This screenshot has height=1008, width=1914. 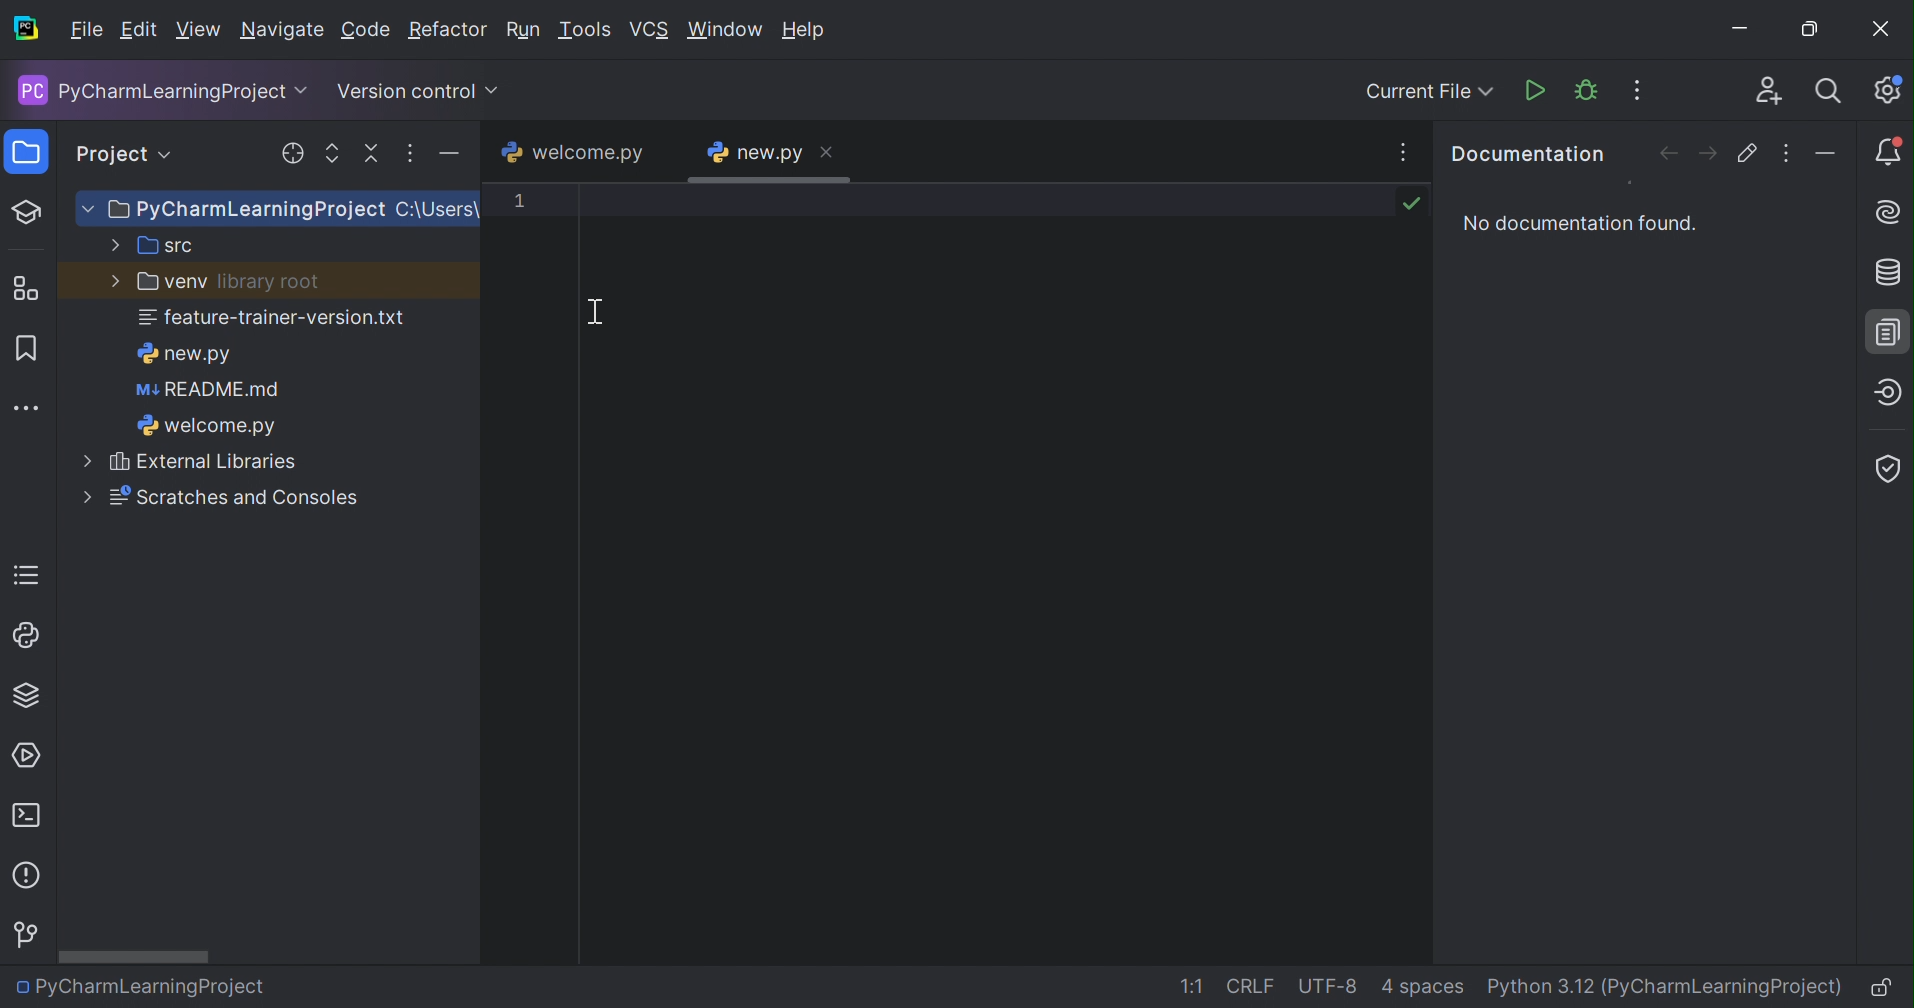 I want to click on UTF-8, so click(x=1333, y=984).